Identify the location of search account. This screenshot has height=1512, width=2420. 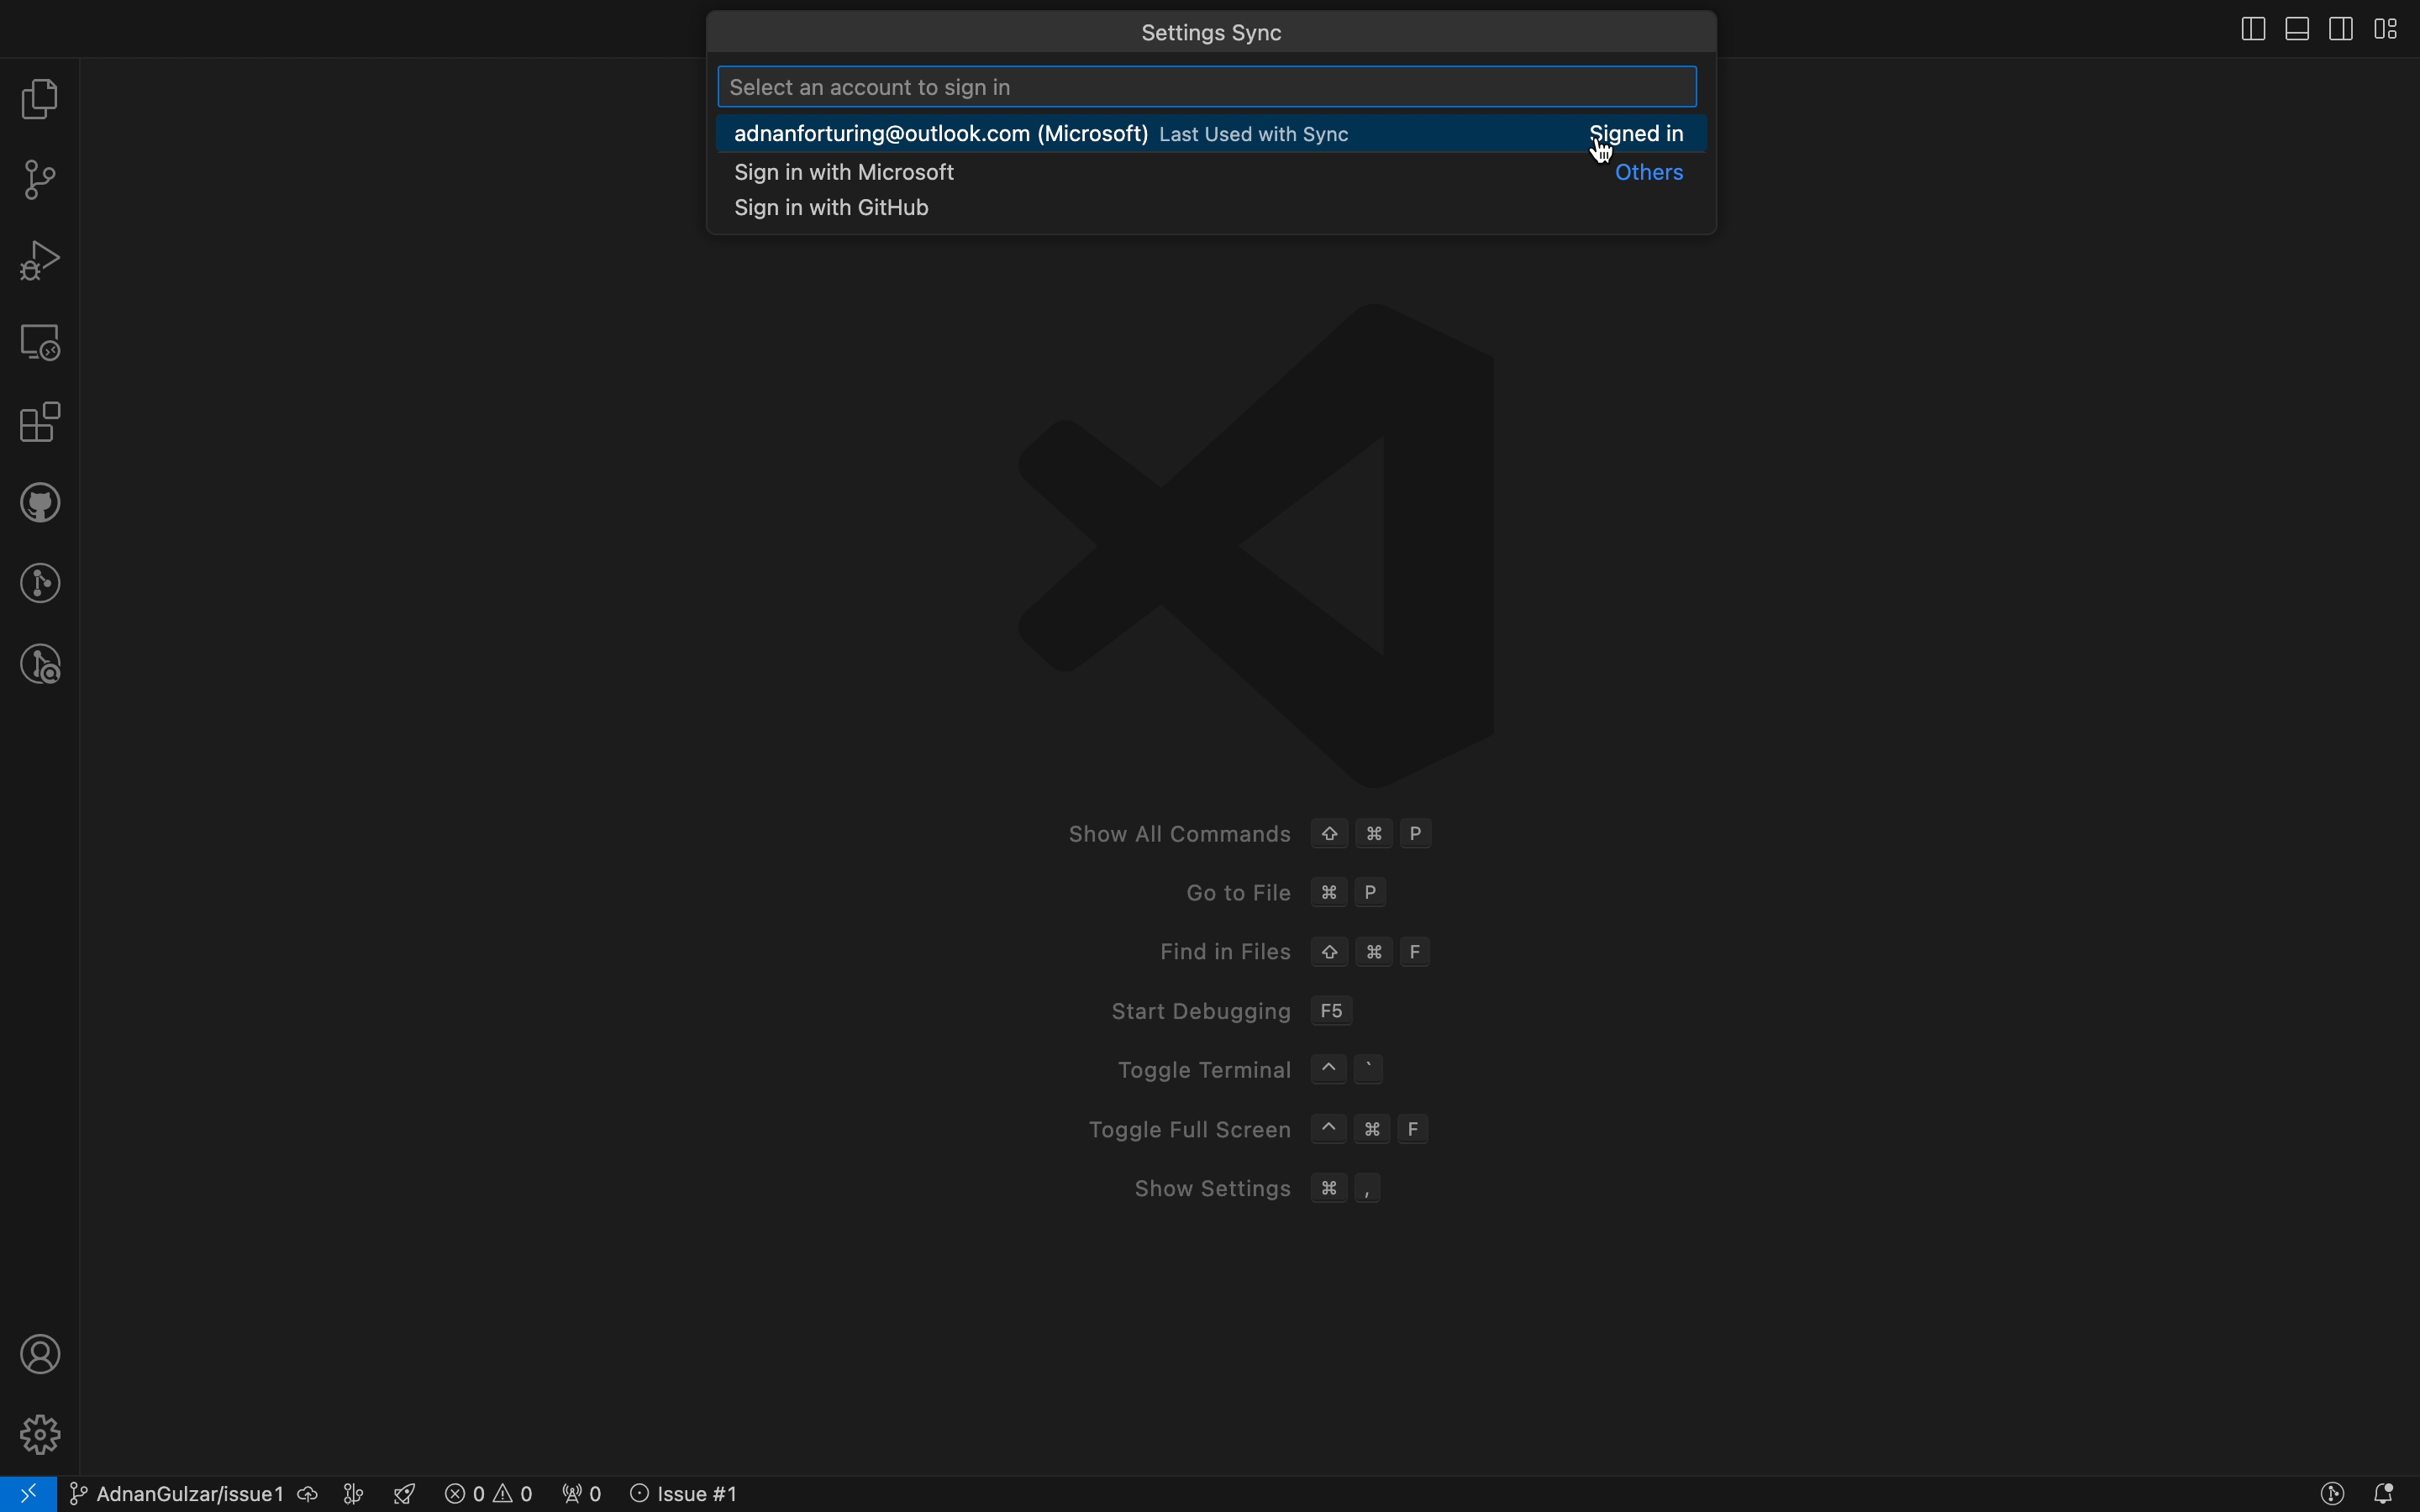
(1203, 85).